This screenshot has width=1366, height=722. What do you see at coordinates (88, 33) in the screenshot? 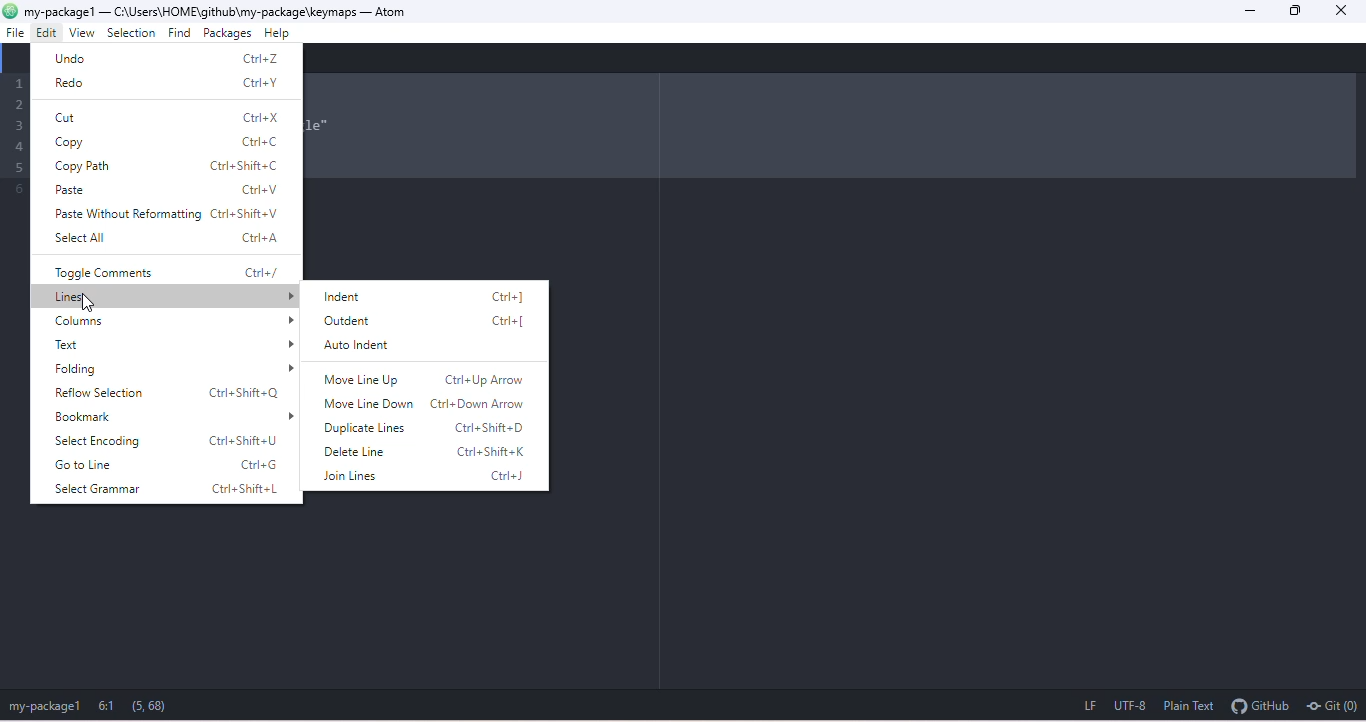
I see `view` at bounding box center [88, 33].